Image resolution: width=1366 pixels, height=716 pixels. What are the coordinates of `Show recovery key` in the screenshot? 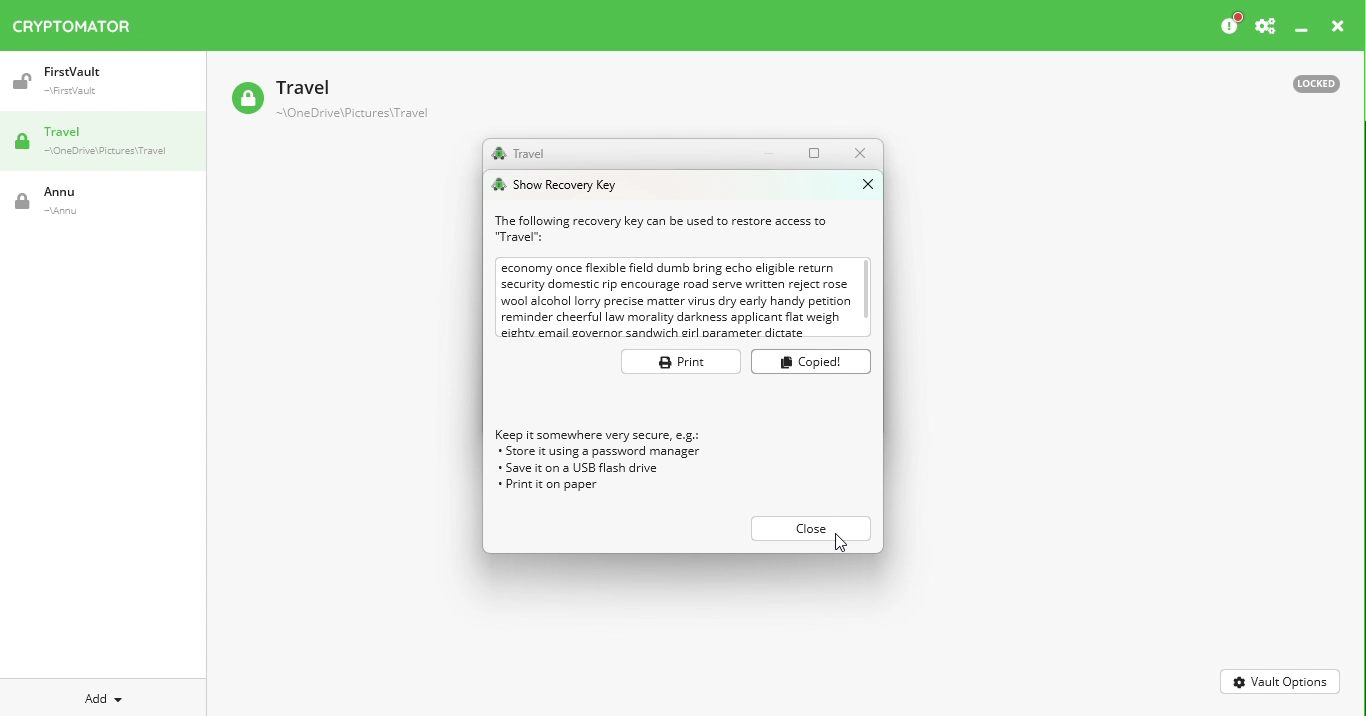 It's located at (561, 184).